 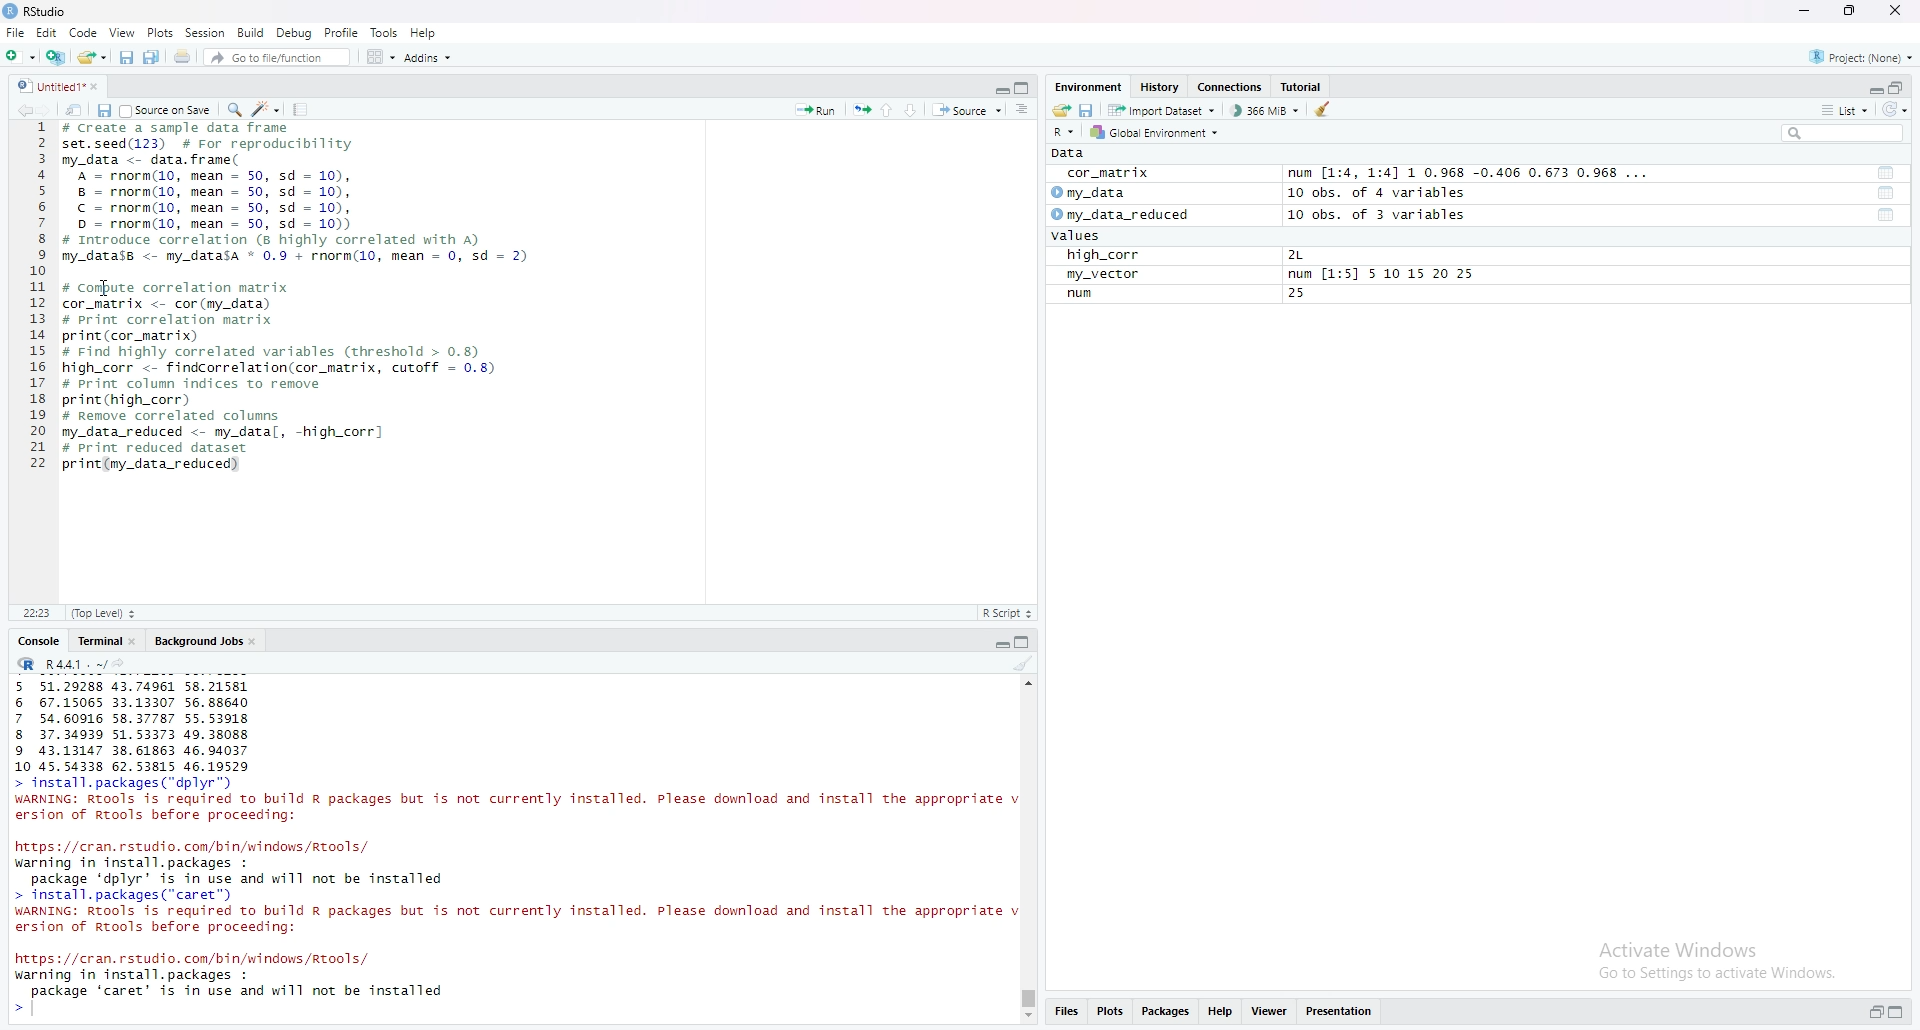 What do you see at coordinates (1031, 850) in the screenshot?
I see `scrollbar` at bounding box center [1031, 850].